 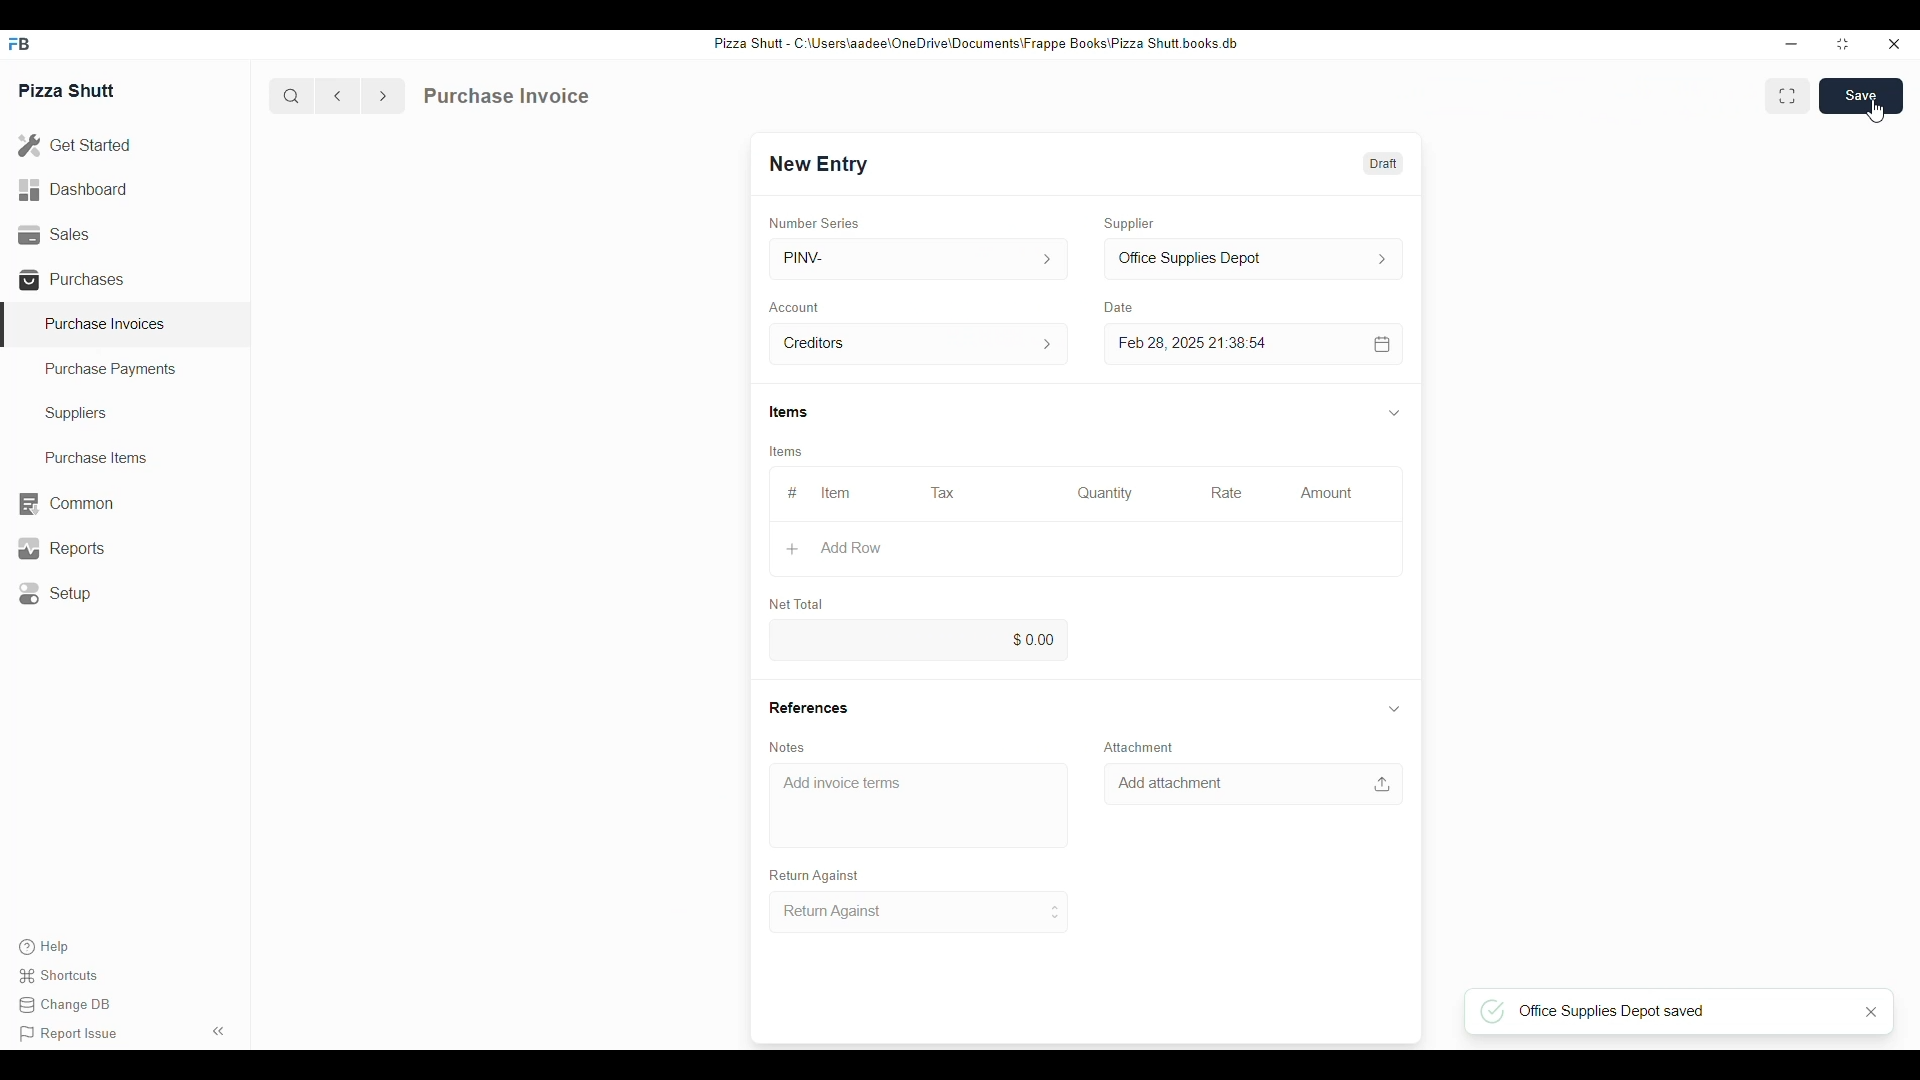 I want to click on Add invoice terms, so click(x=841, y=783).